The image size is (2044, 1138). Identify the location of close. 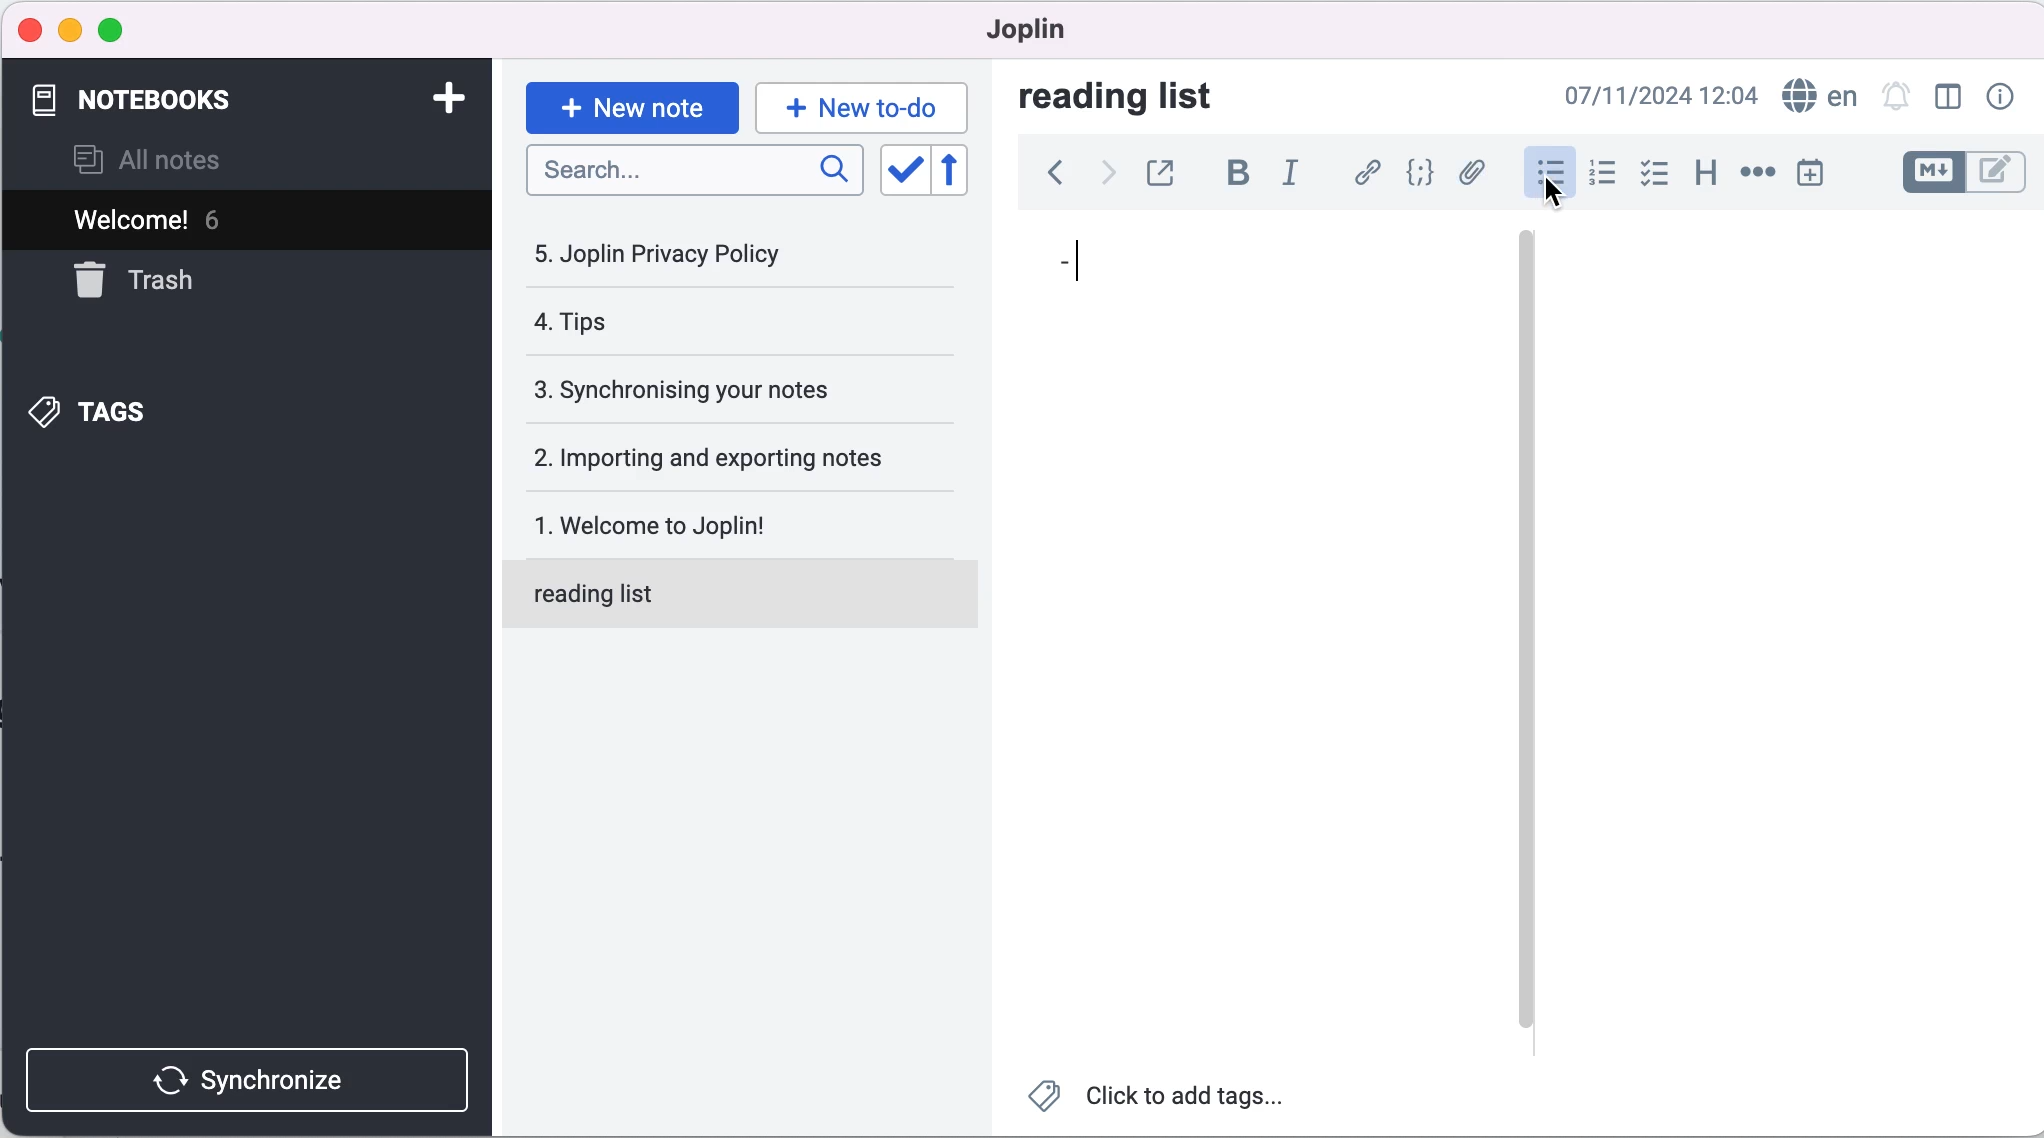
(31, 27).